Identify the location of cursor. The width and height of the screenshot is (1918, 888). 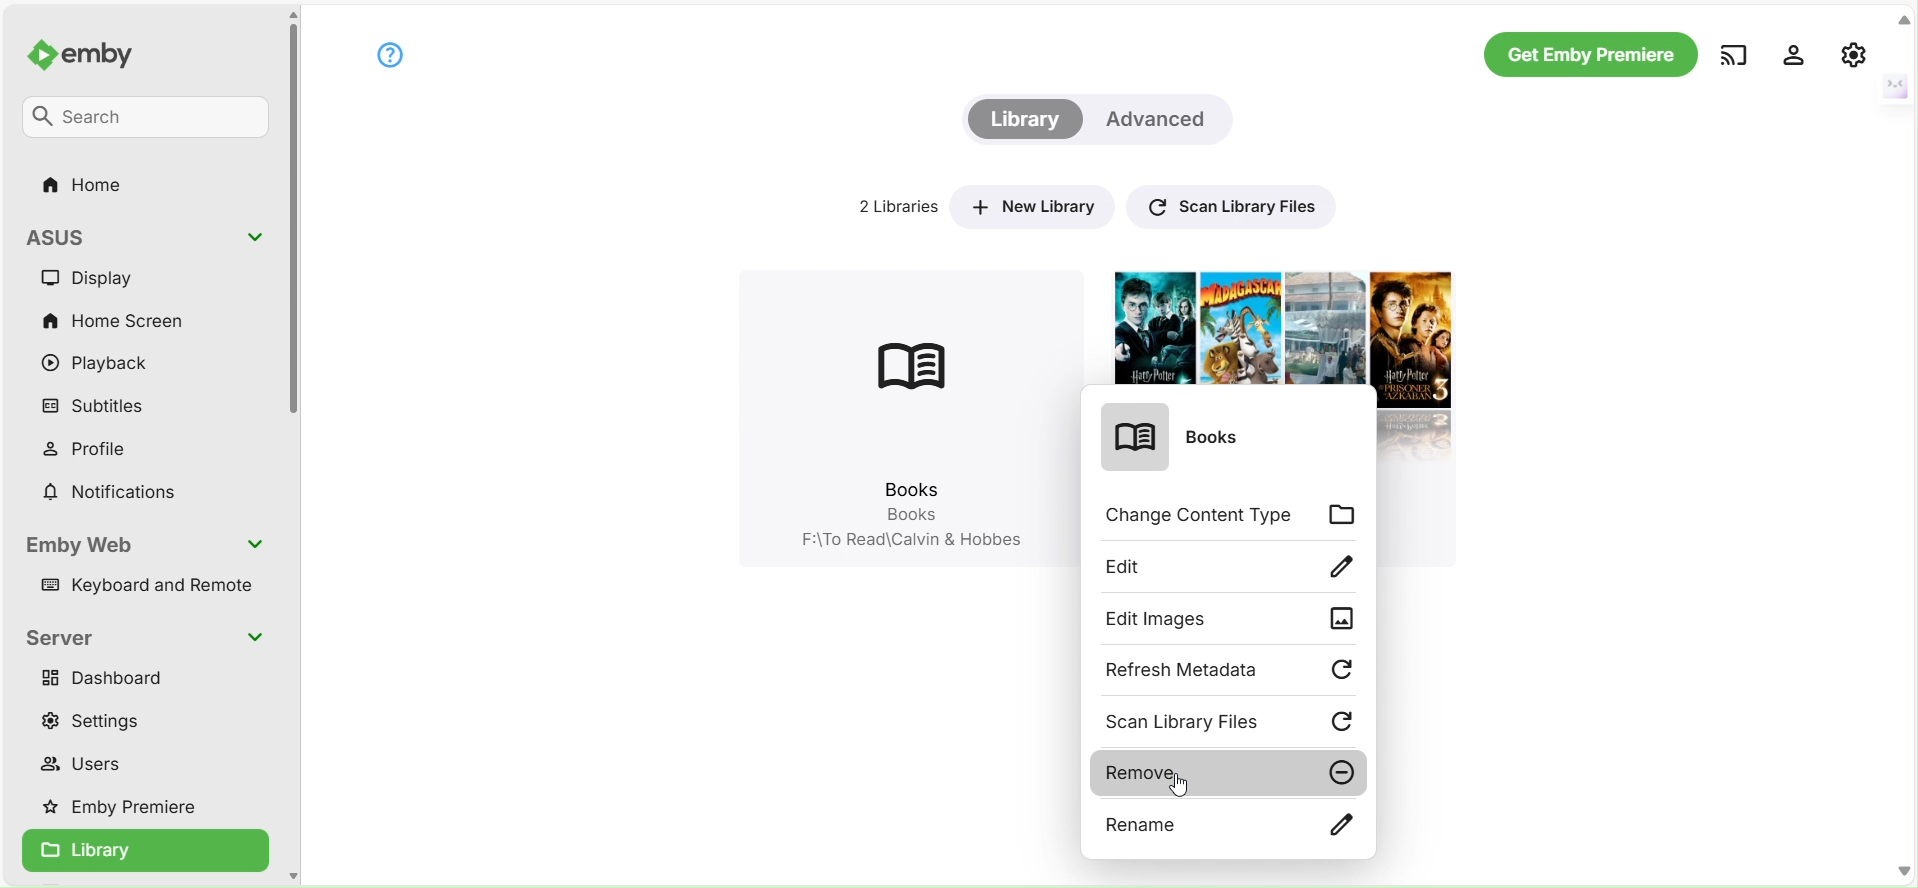
(1184, 784).